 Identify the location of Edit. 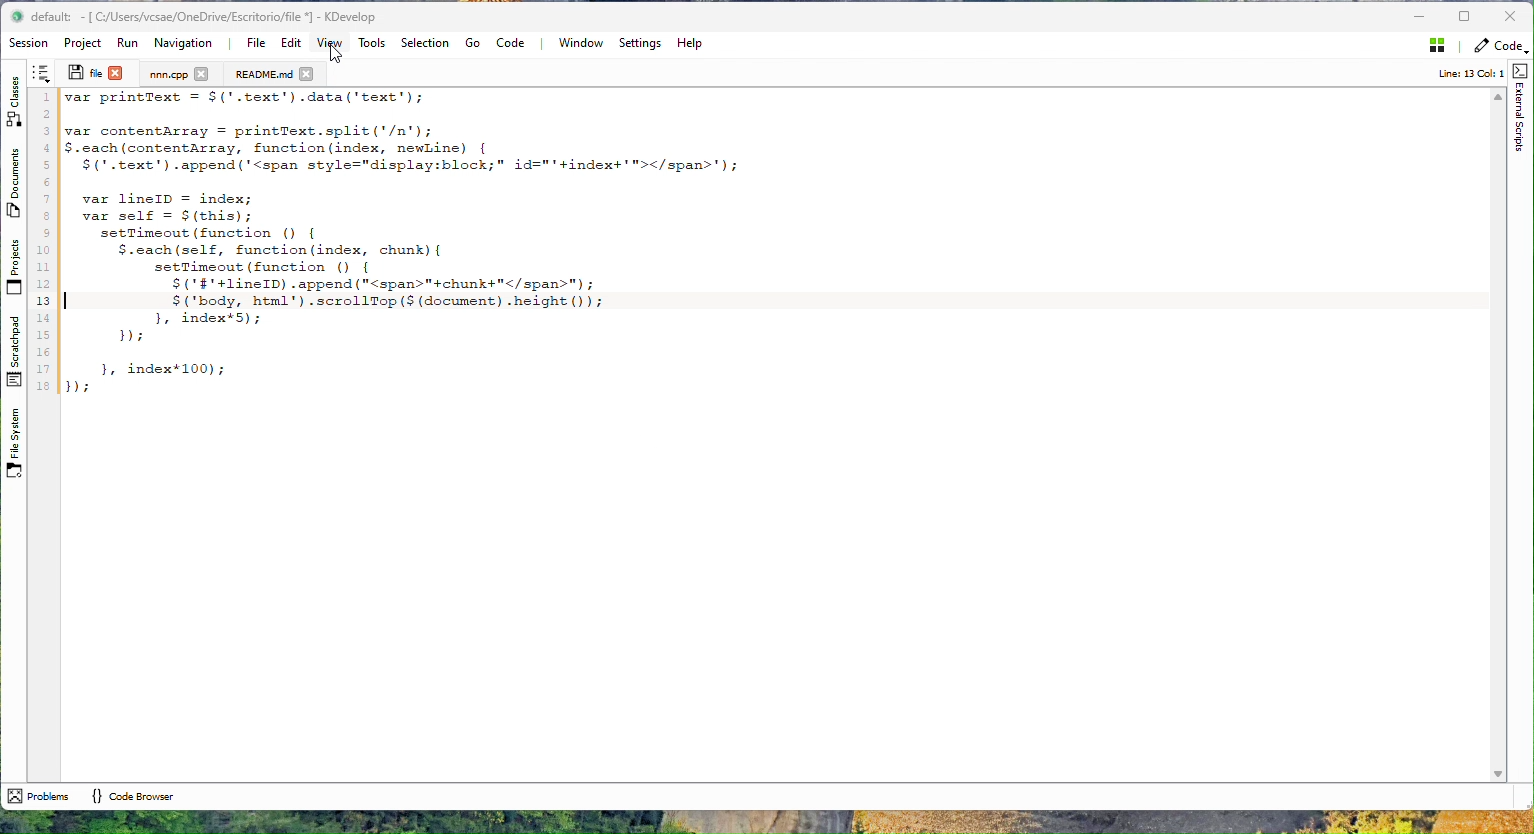
(288, 43).